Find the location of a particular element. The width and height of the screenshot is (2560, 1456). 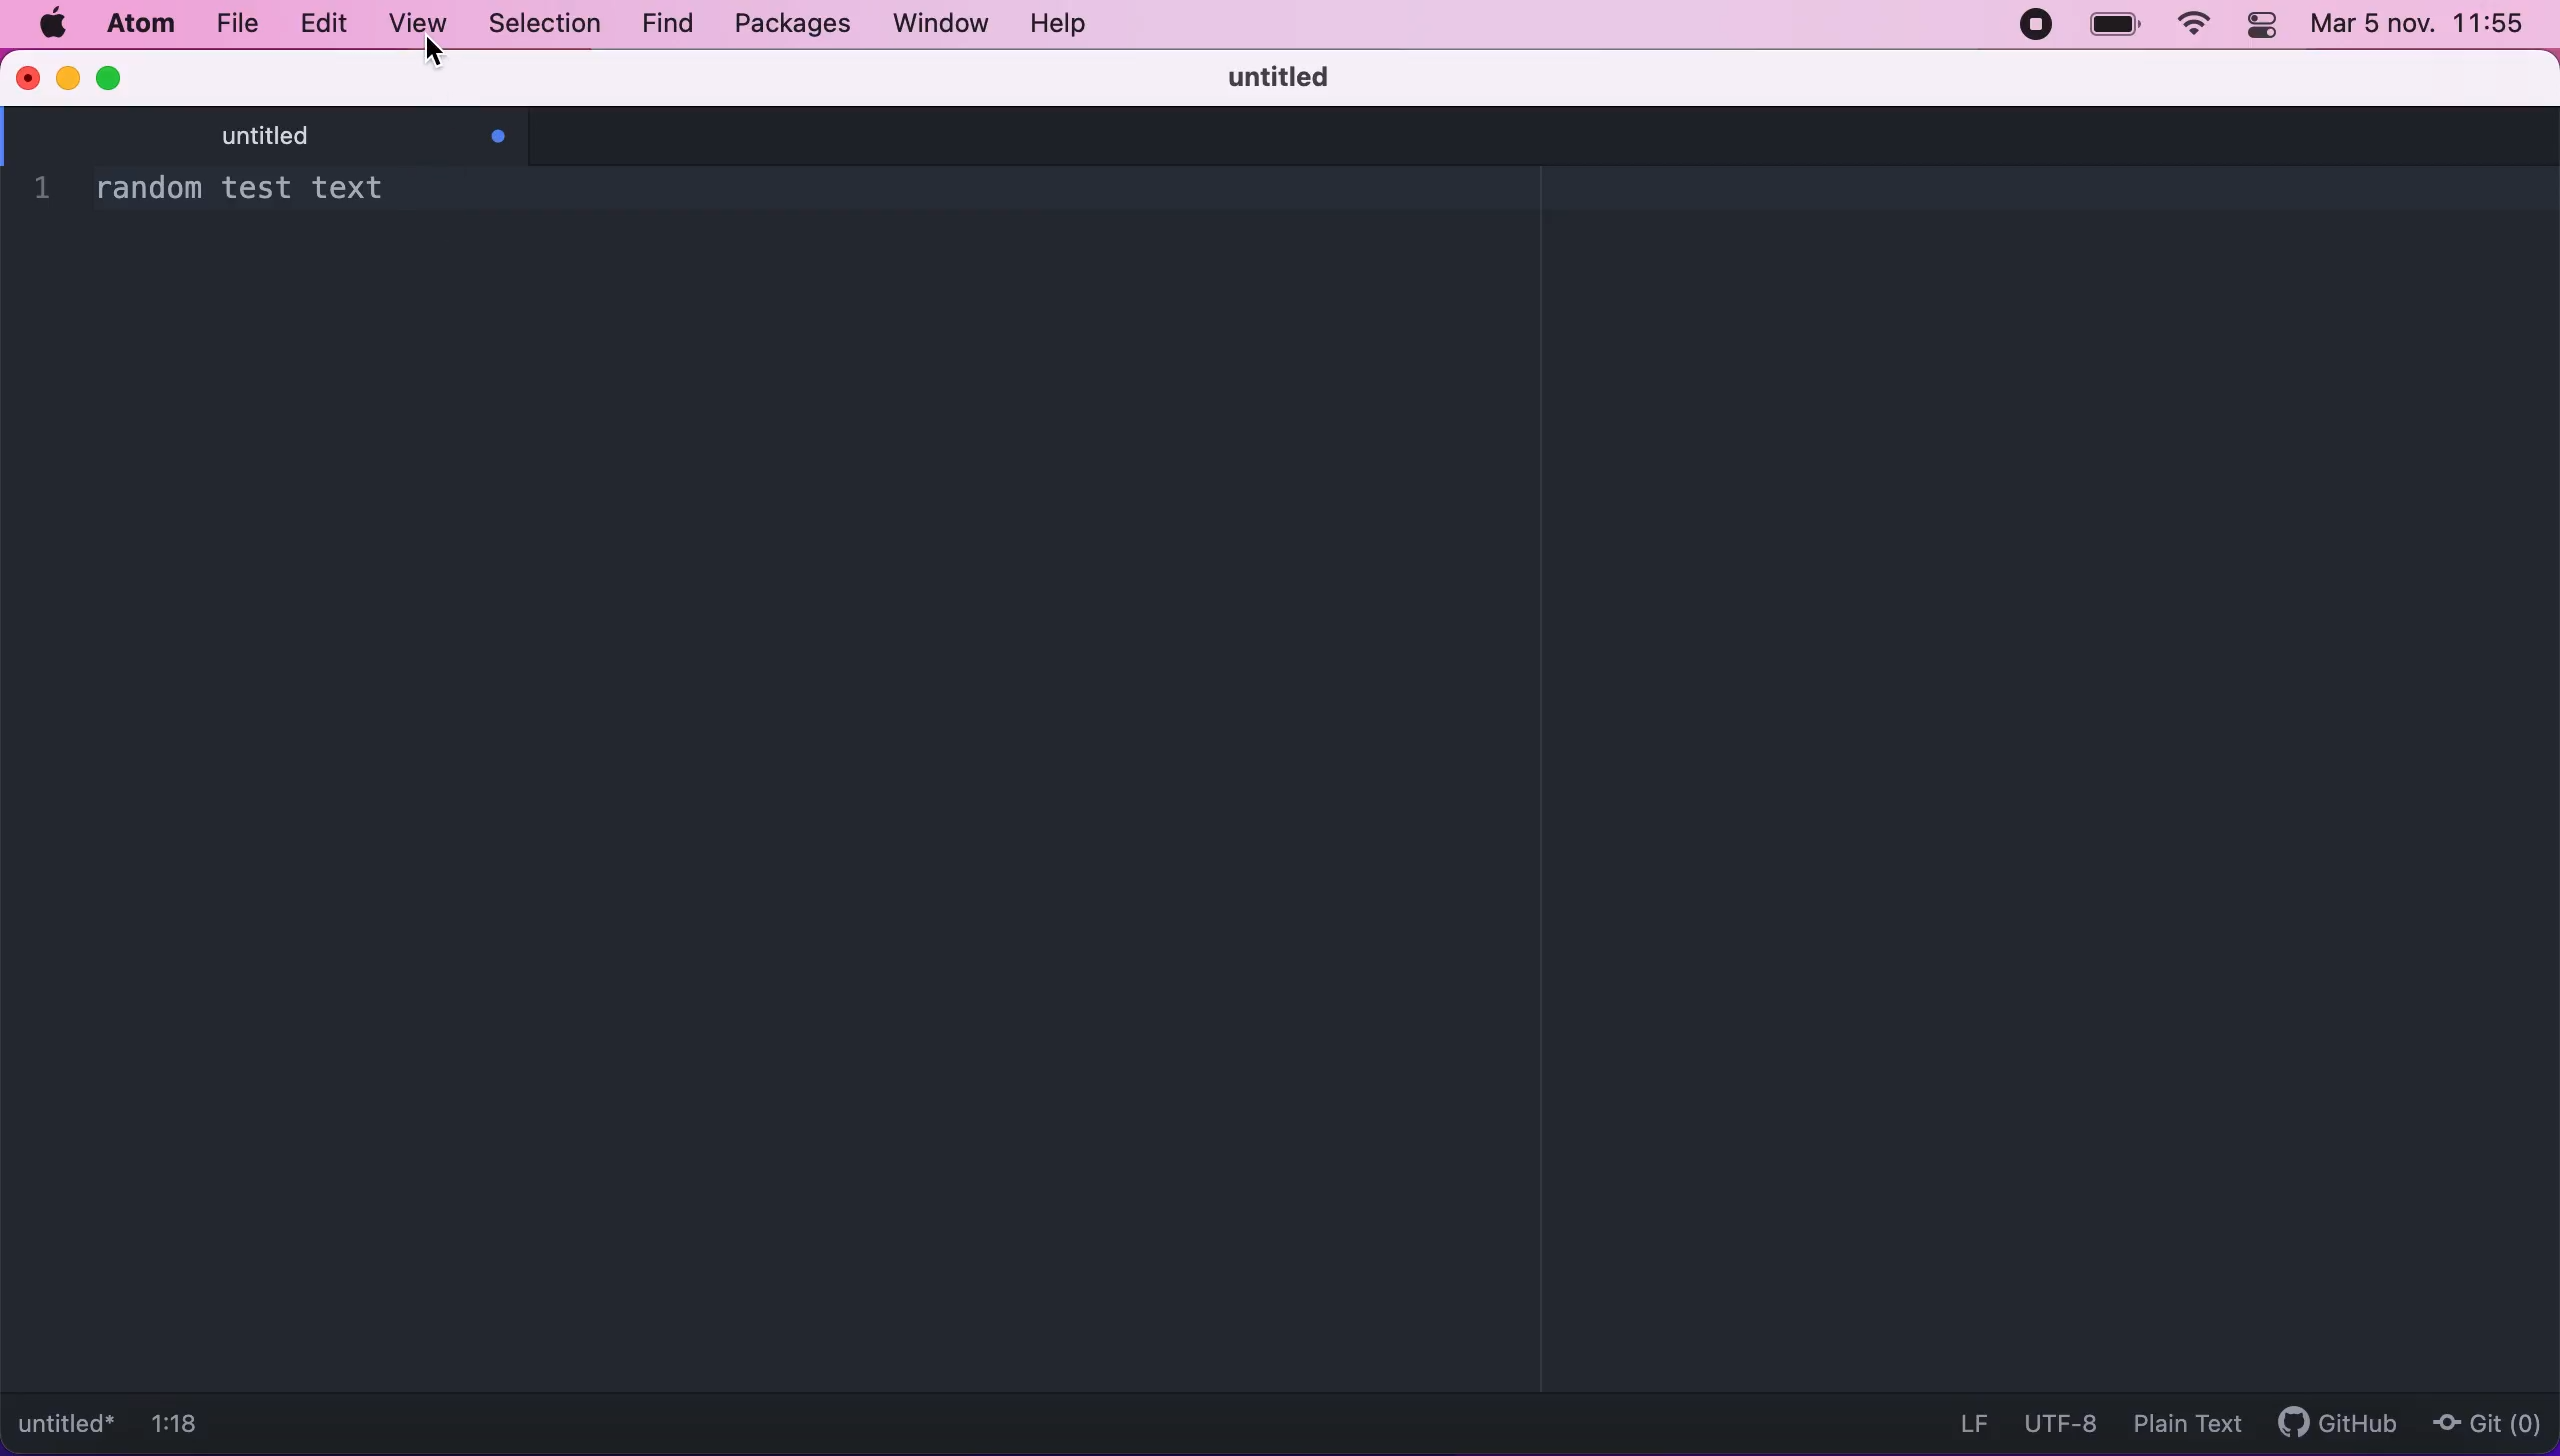

cursor is located at coordinates (439, 54).